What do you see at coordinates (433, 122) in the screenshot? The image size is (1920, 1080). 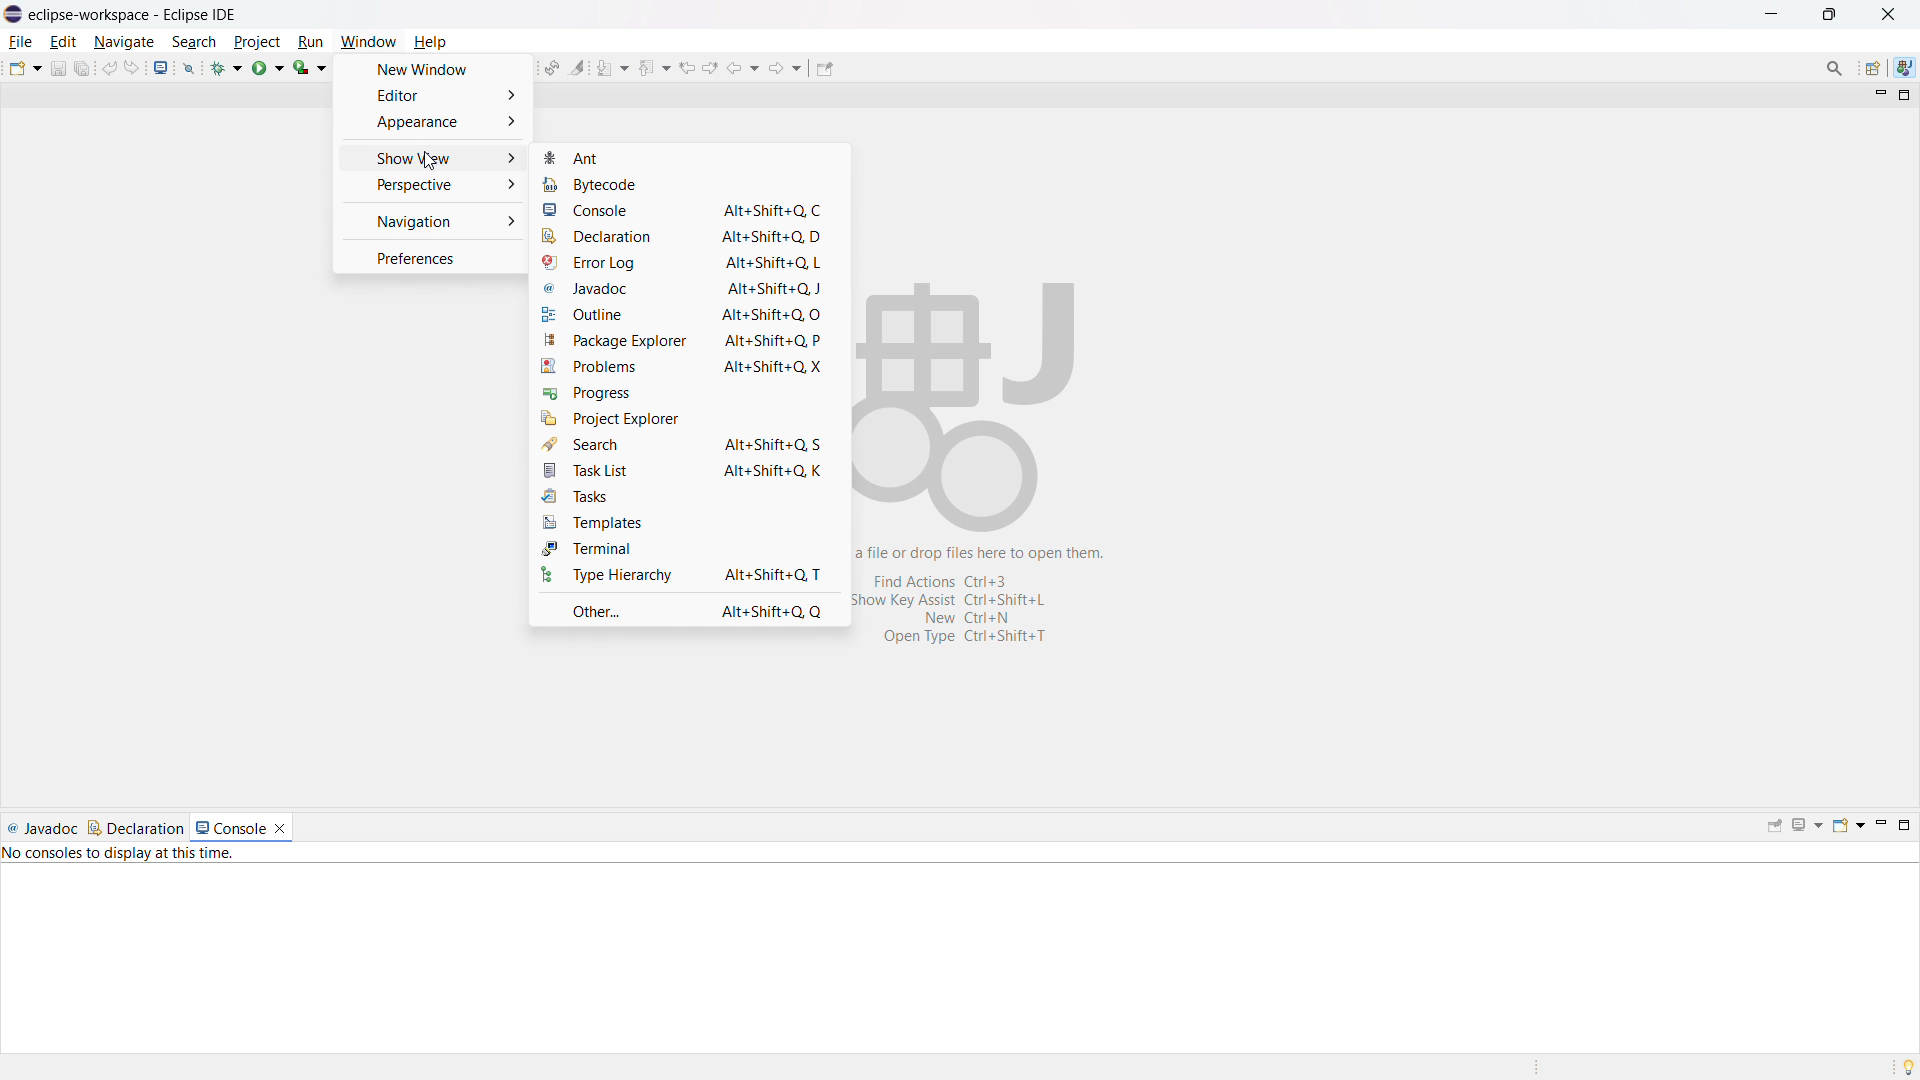 I see `appearance` at bounding box center [433, 122].